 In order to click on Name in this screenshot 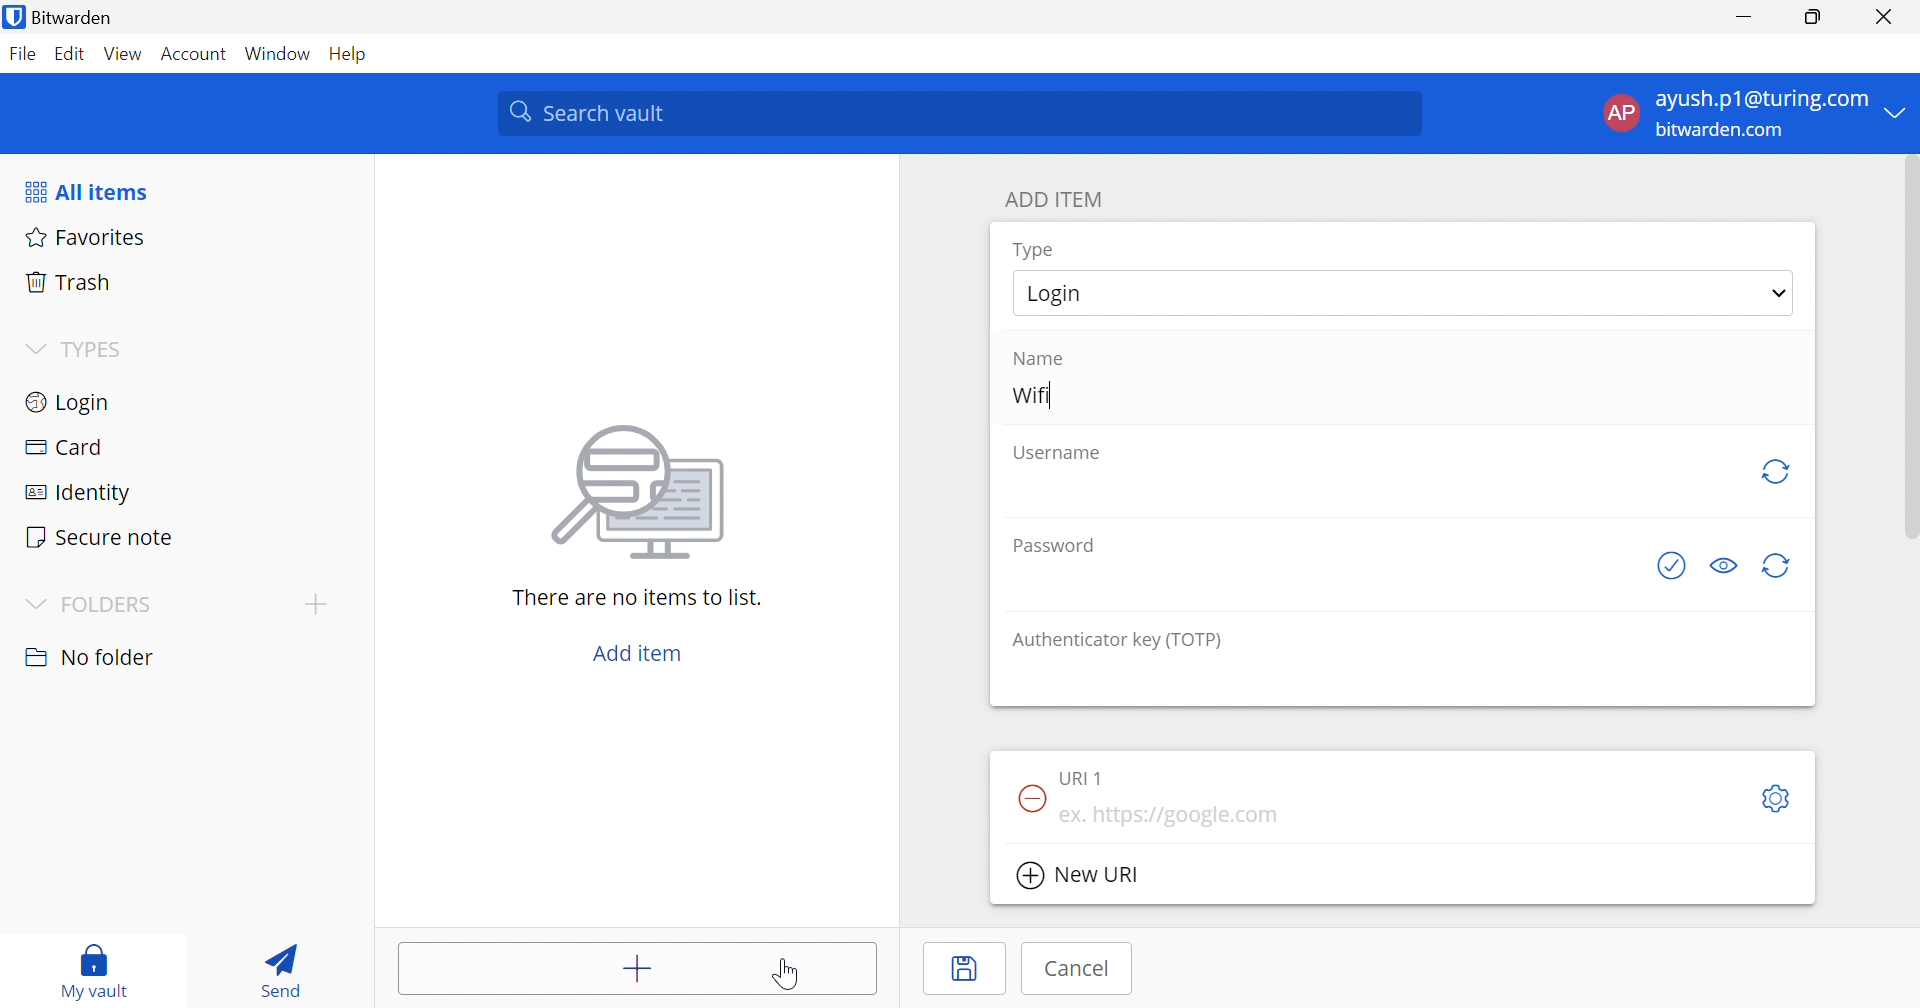, I will do `click(1037, 359)`.